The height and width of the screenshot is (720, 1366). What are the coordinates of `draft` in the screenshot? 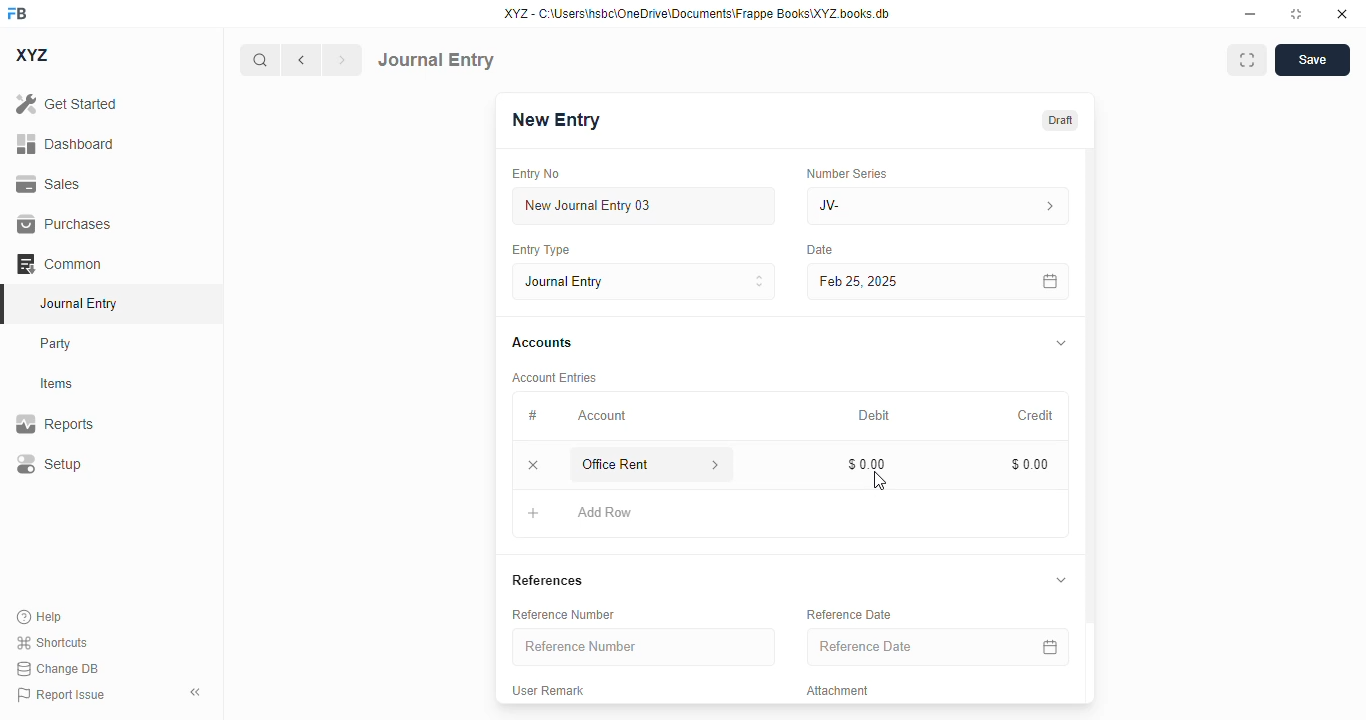 It's located at (1061, 121).